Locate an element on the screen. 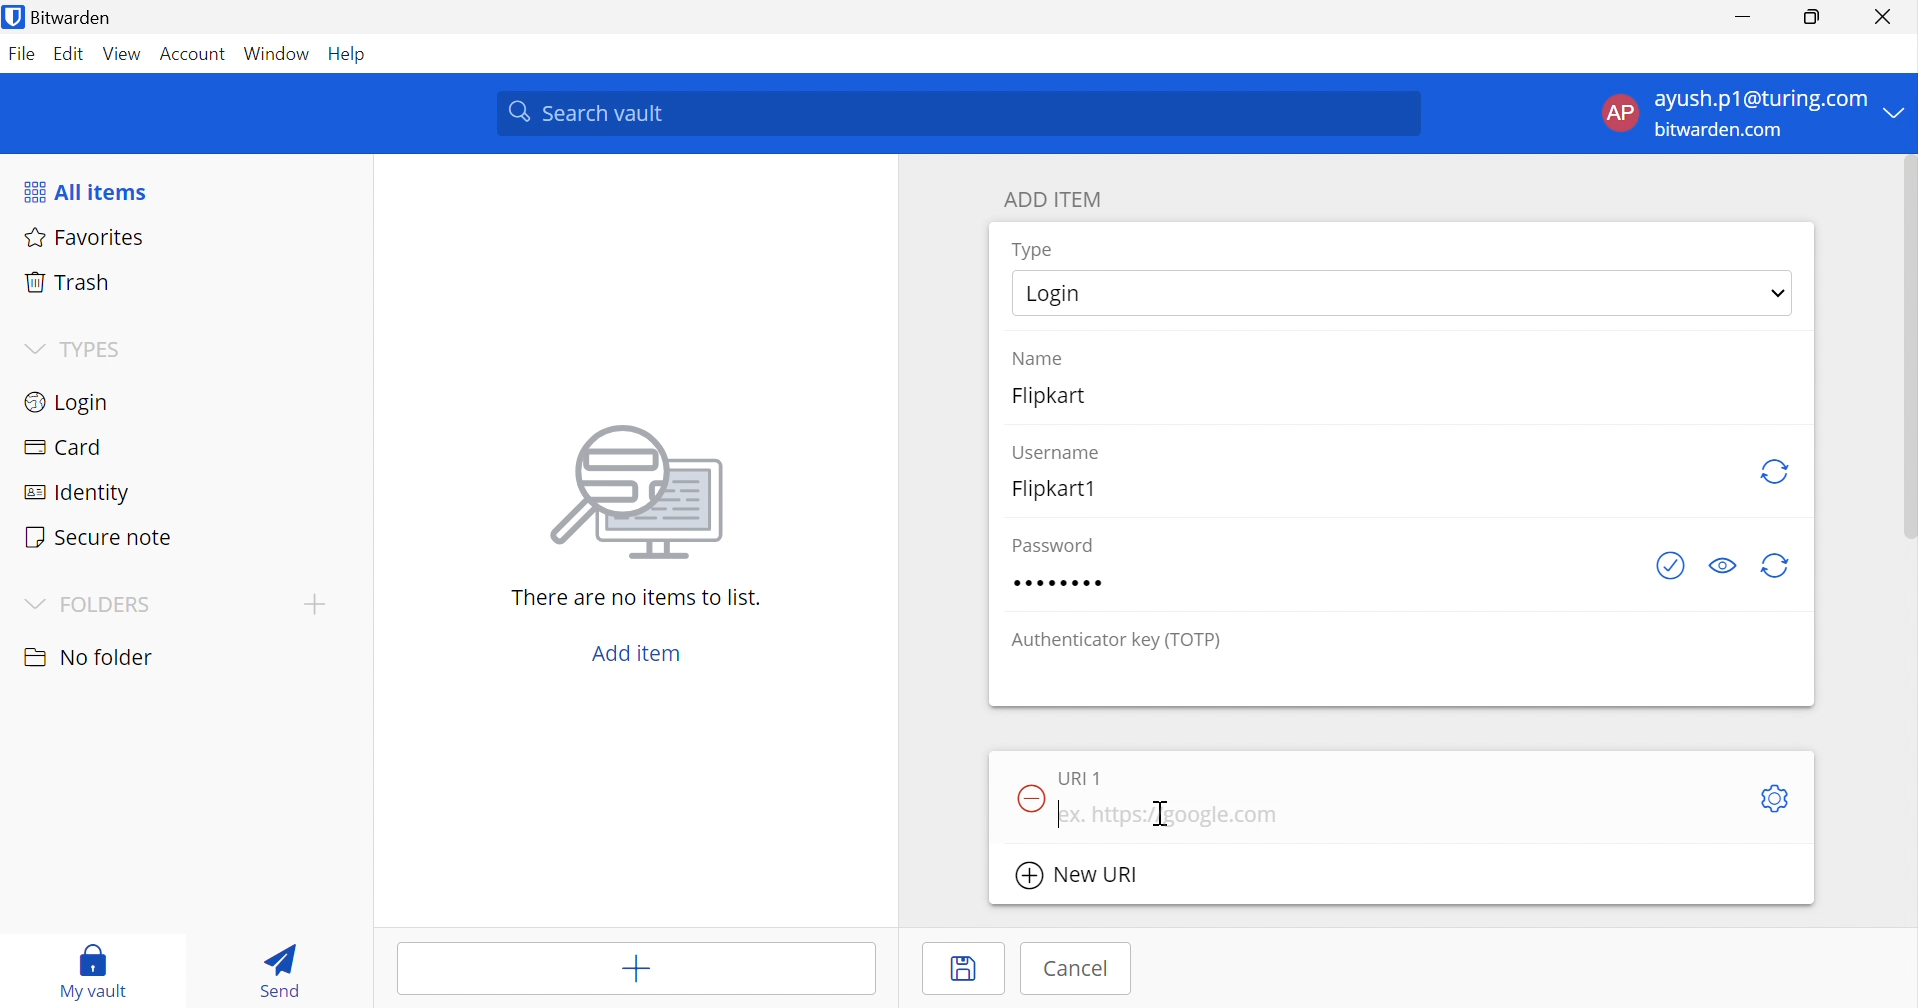 This screenshot has height=1008, width=1918.  is located at coordinates (1027, 801).